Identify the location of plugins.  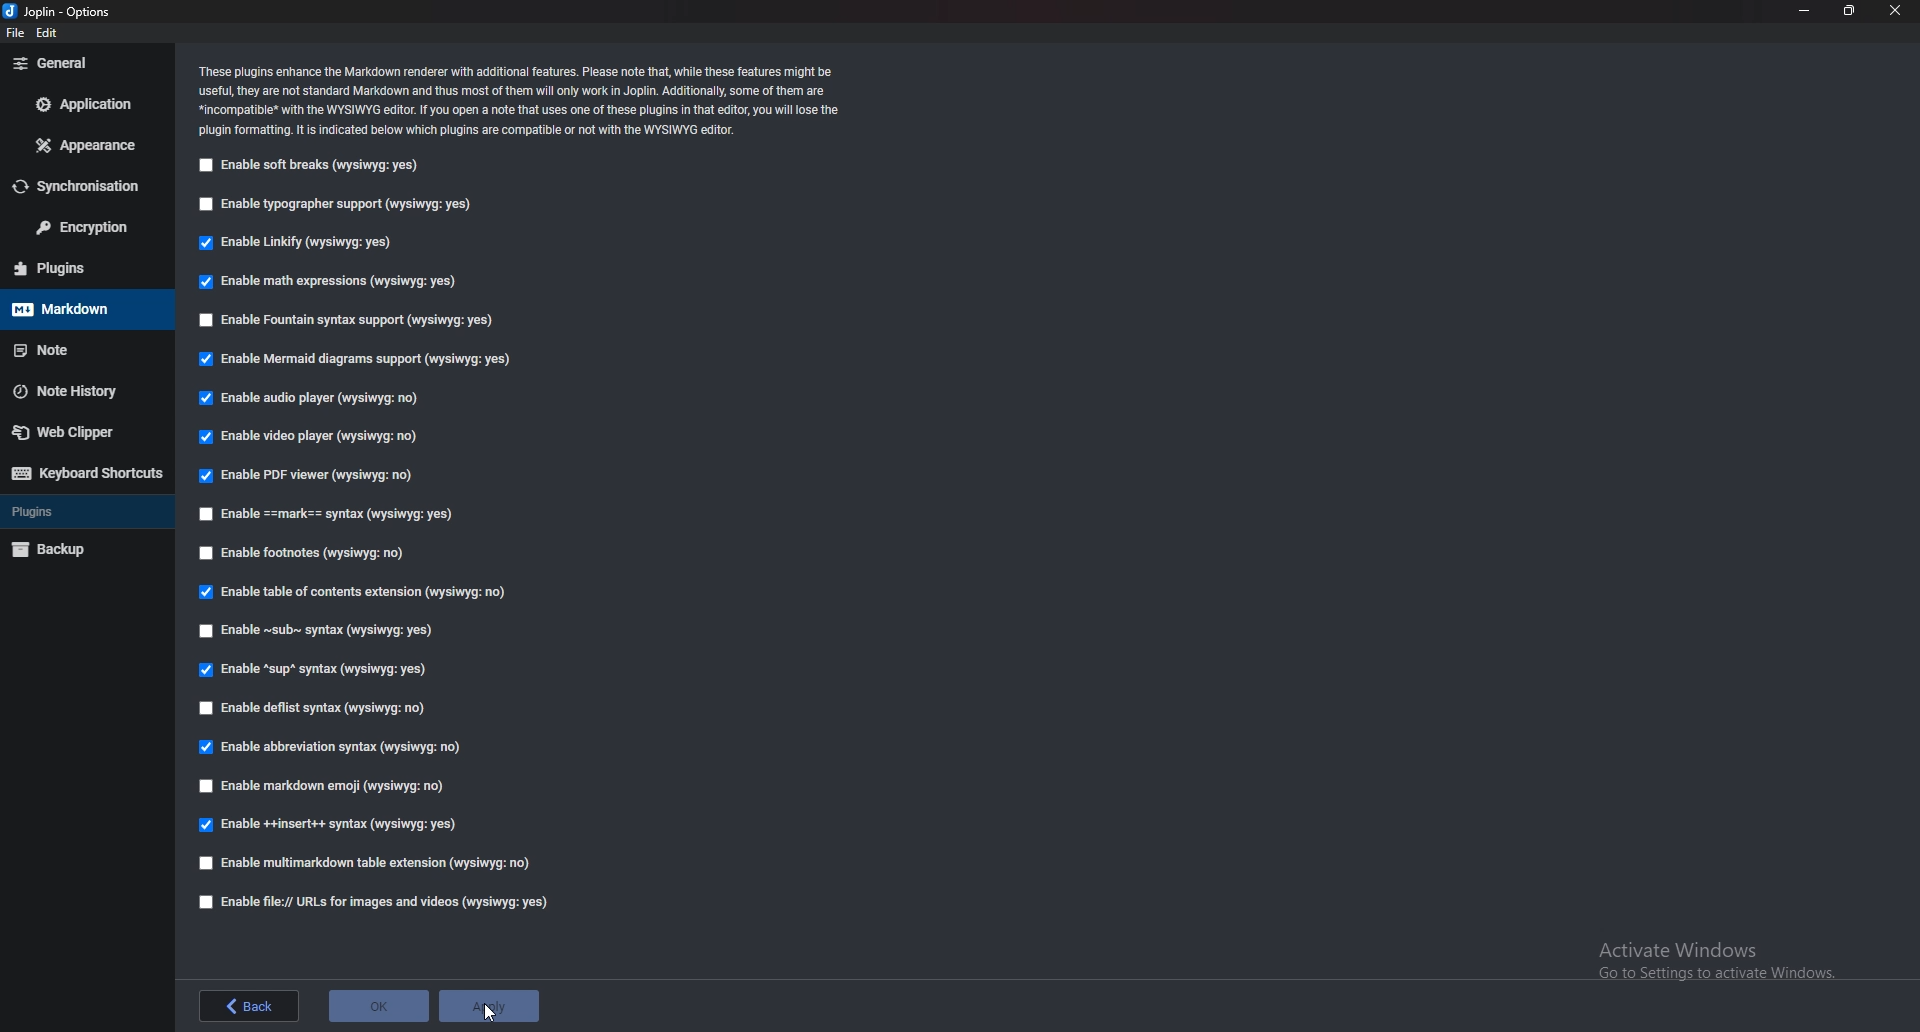
(87, 510).